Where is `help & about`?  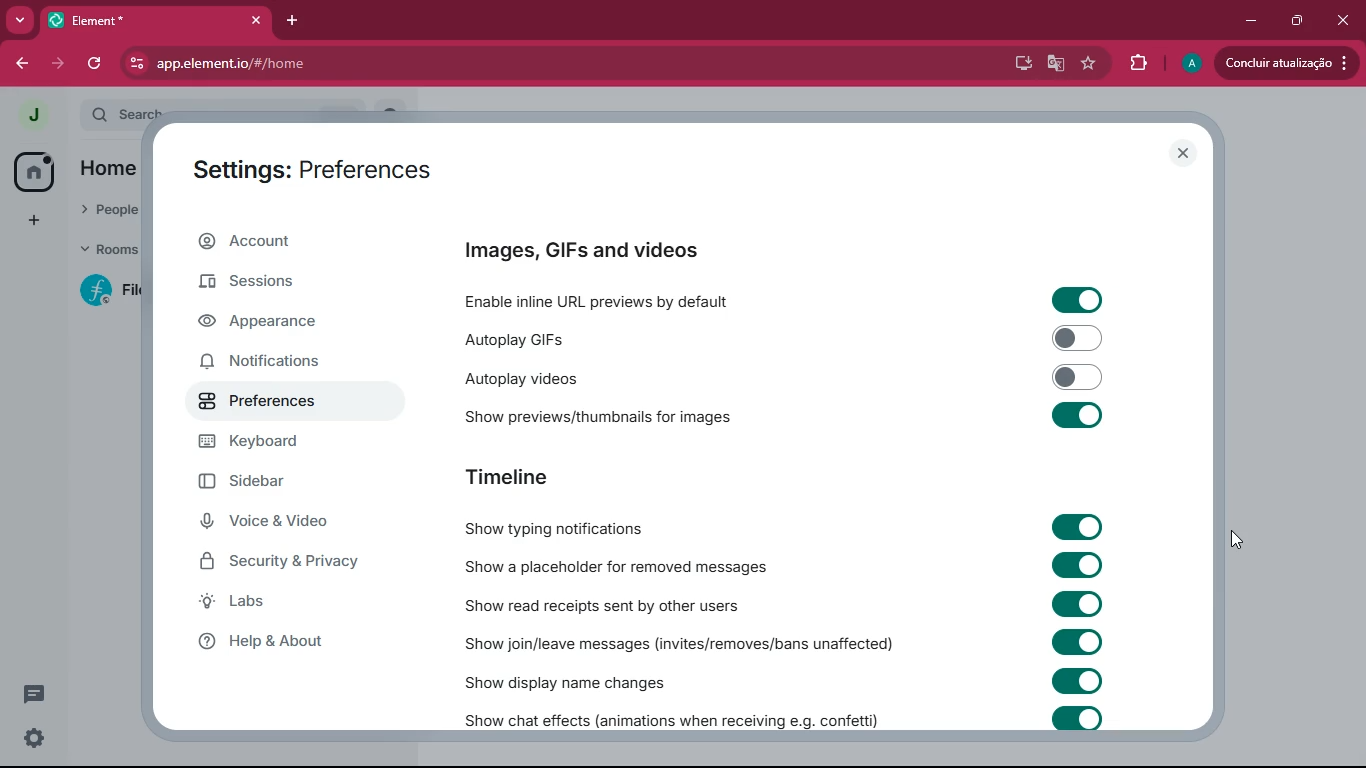 help & about is located at coordinates (273, 643).